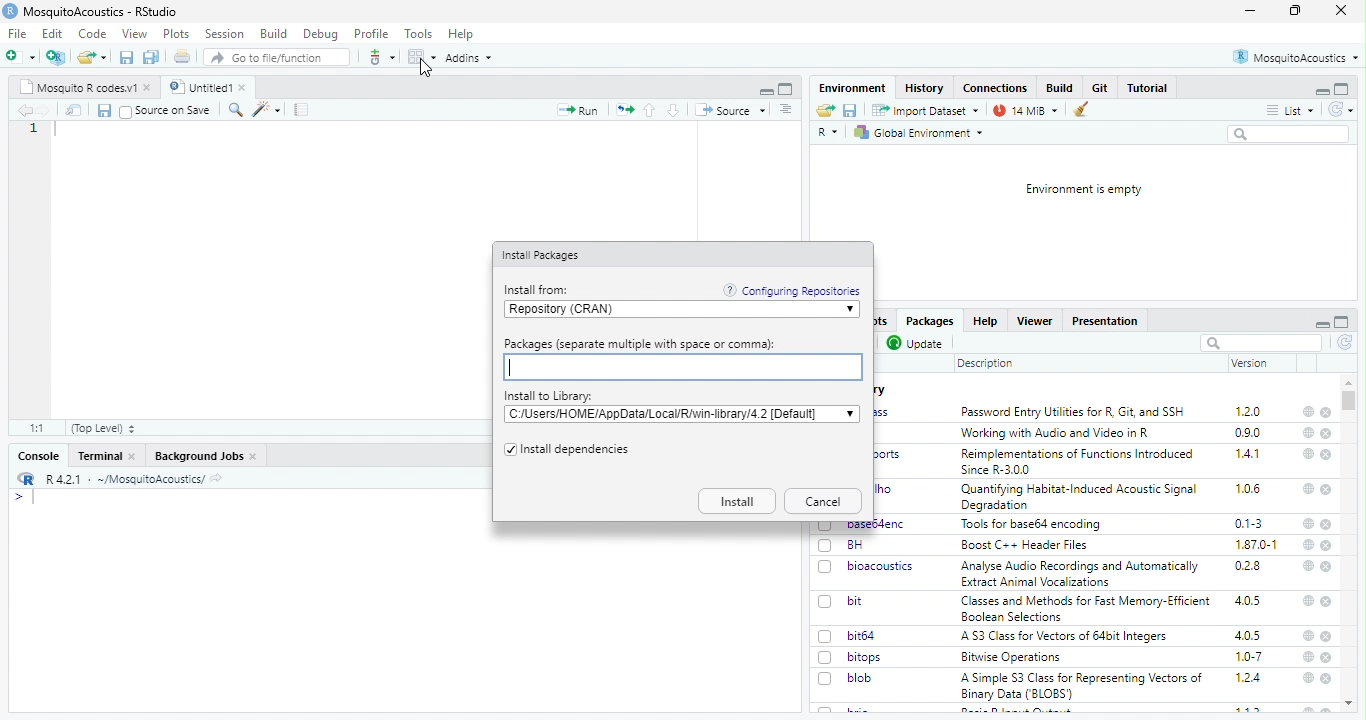 This screenshot has width=1366, height=720. Describe the element at coordinates (127, 58) in the screenshot. I see `save` at that location.